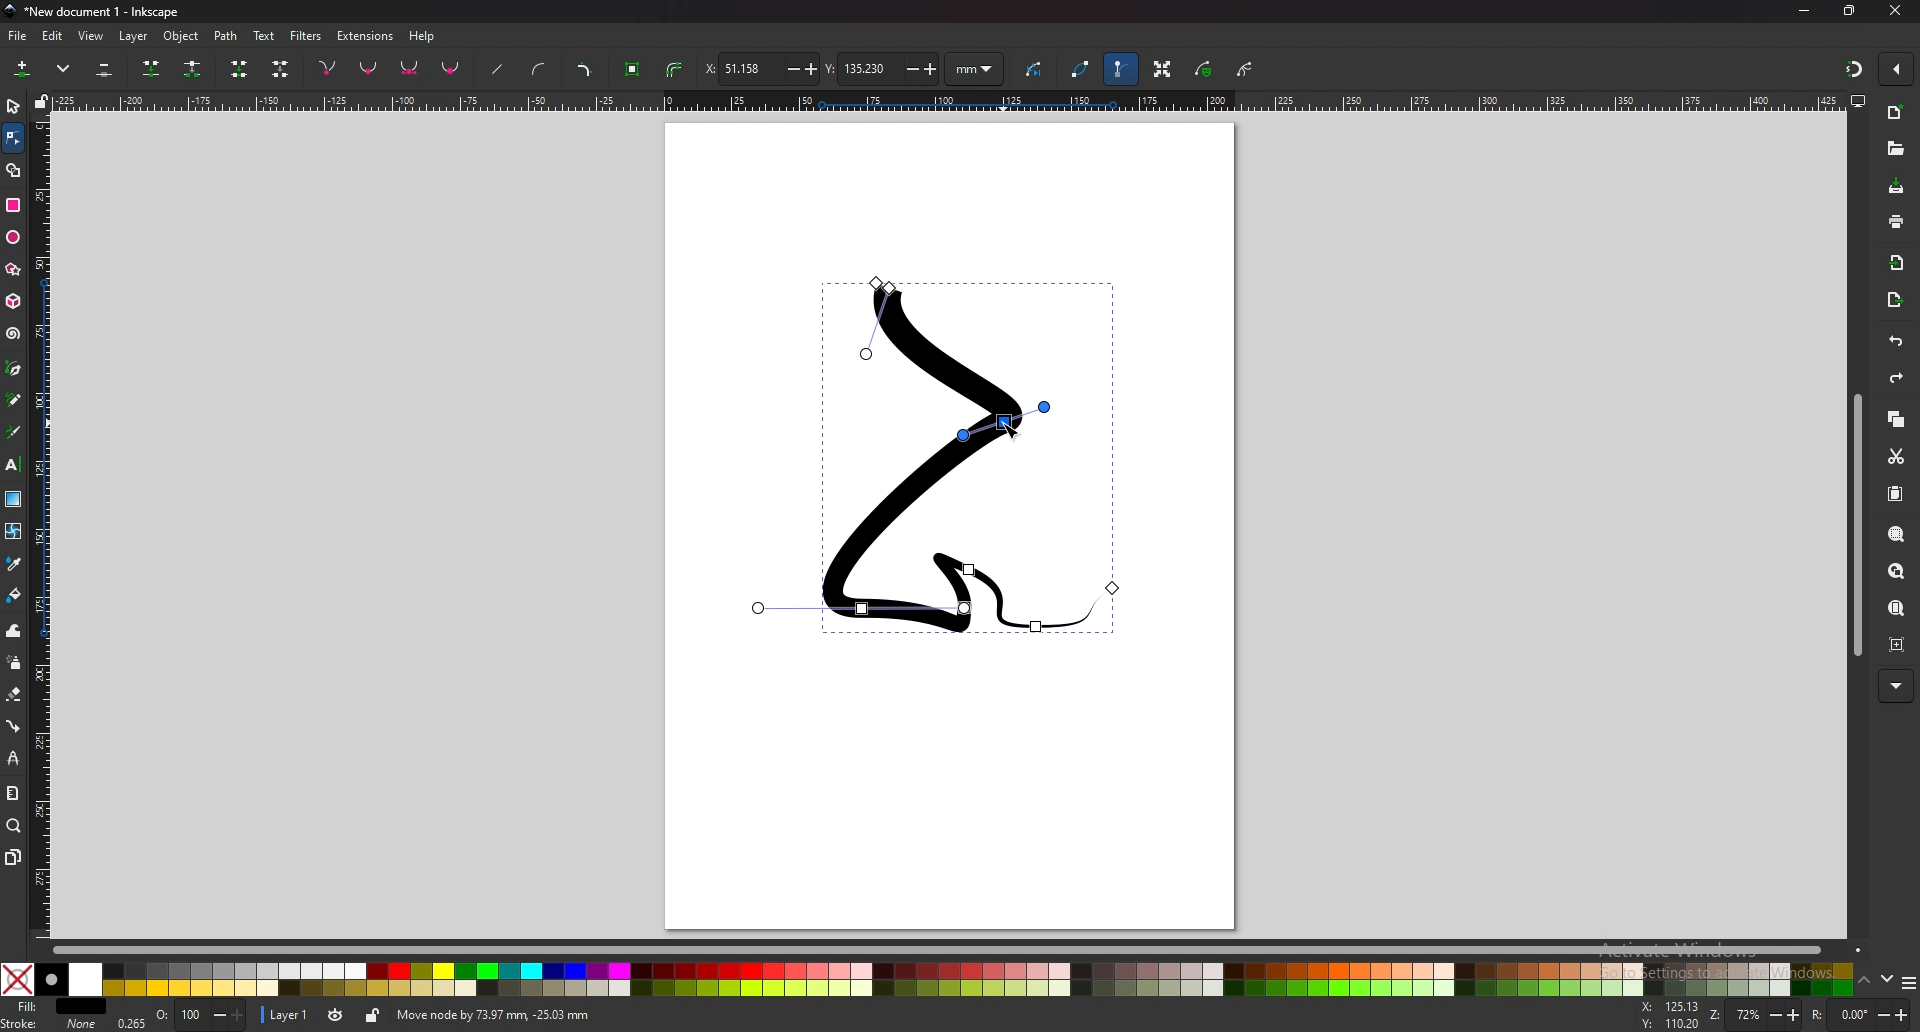 The width and height of the screenshot is (1920, 1032). I want to click on spray, so click(15, 663).